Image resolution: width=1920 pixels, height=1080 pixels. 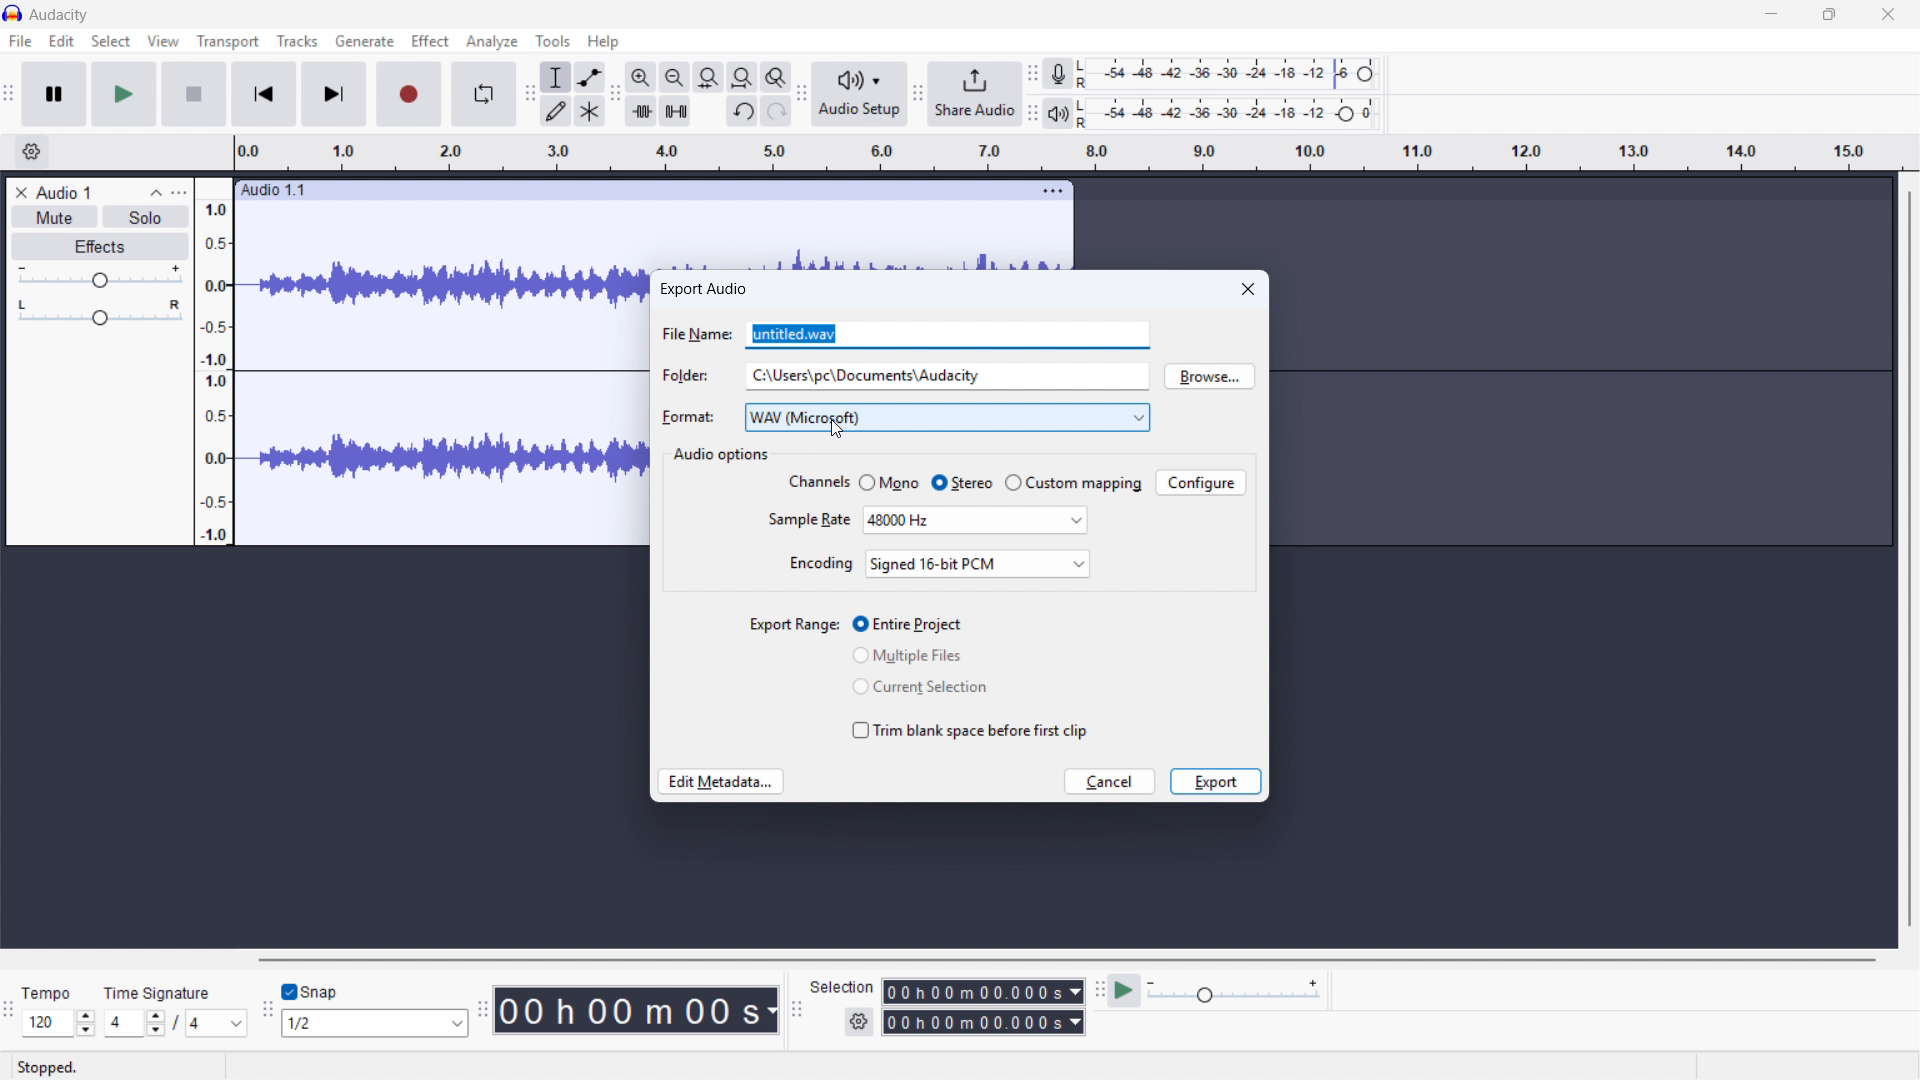 I want to click on Envelope tool , so click(x=589, y=77).